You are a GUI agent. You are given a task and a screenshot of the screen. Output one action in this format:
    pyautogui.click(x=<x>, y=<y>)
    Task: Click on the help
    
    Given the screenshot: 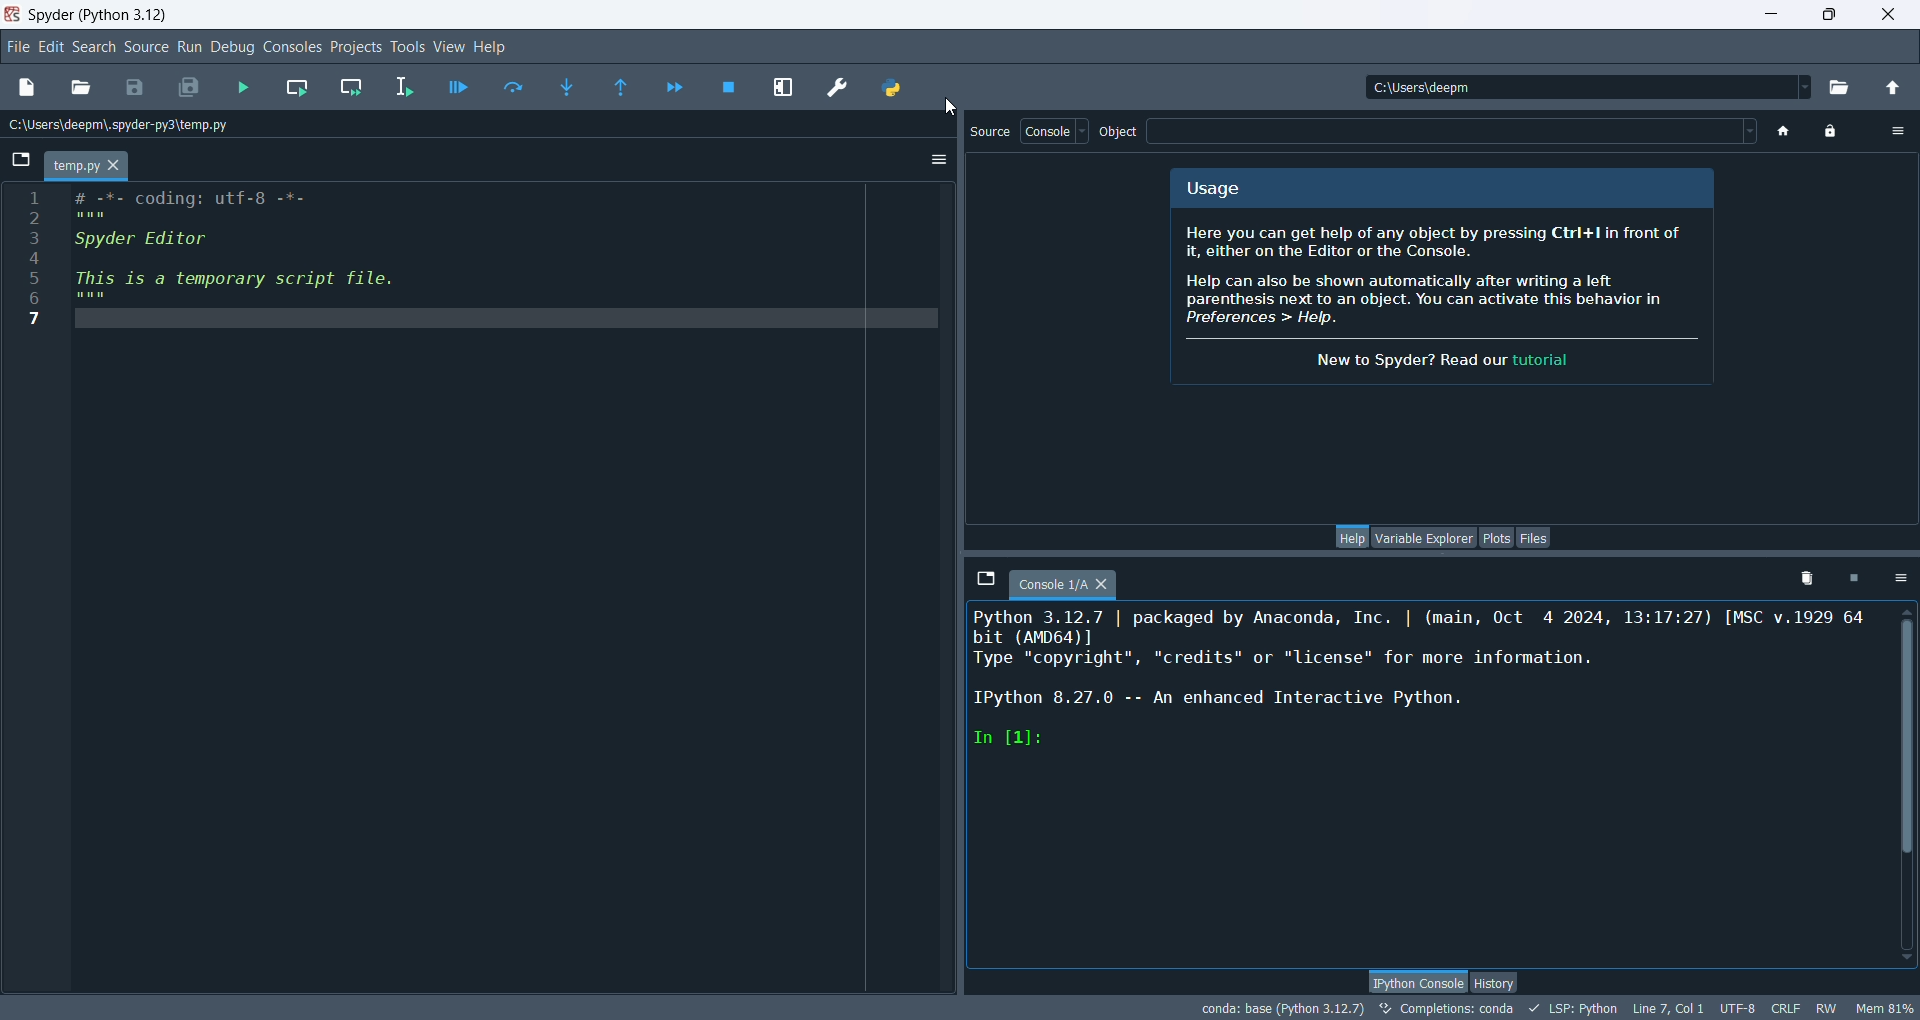 What is the action you would take?
    pyautogui.click(x=1349, y=537)
    